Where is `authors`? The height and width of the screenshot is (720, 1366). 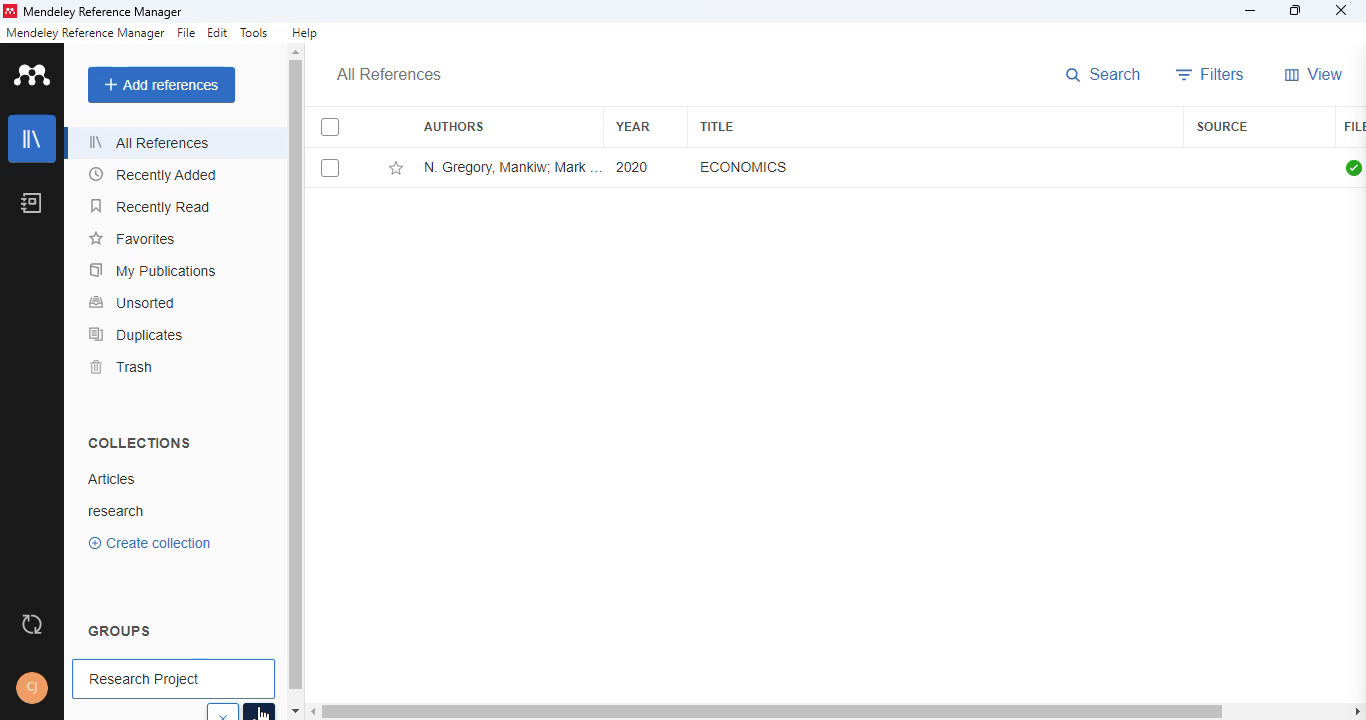 authors is located at coordinates (454, 126).